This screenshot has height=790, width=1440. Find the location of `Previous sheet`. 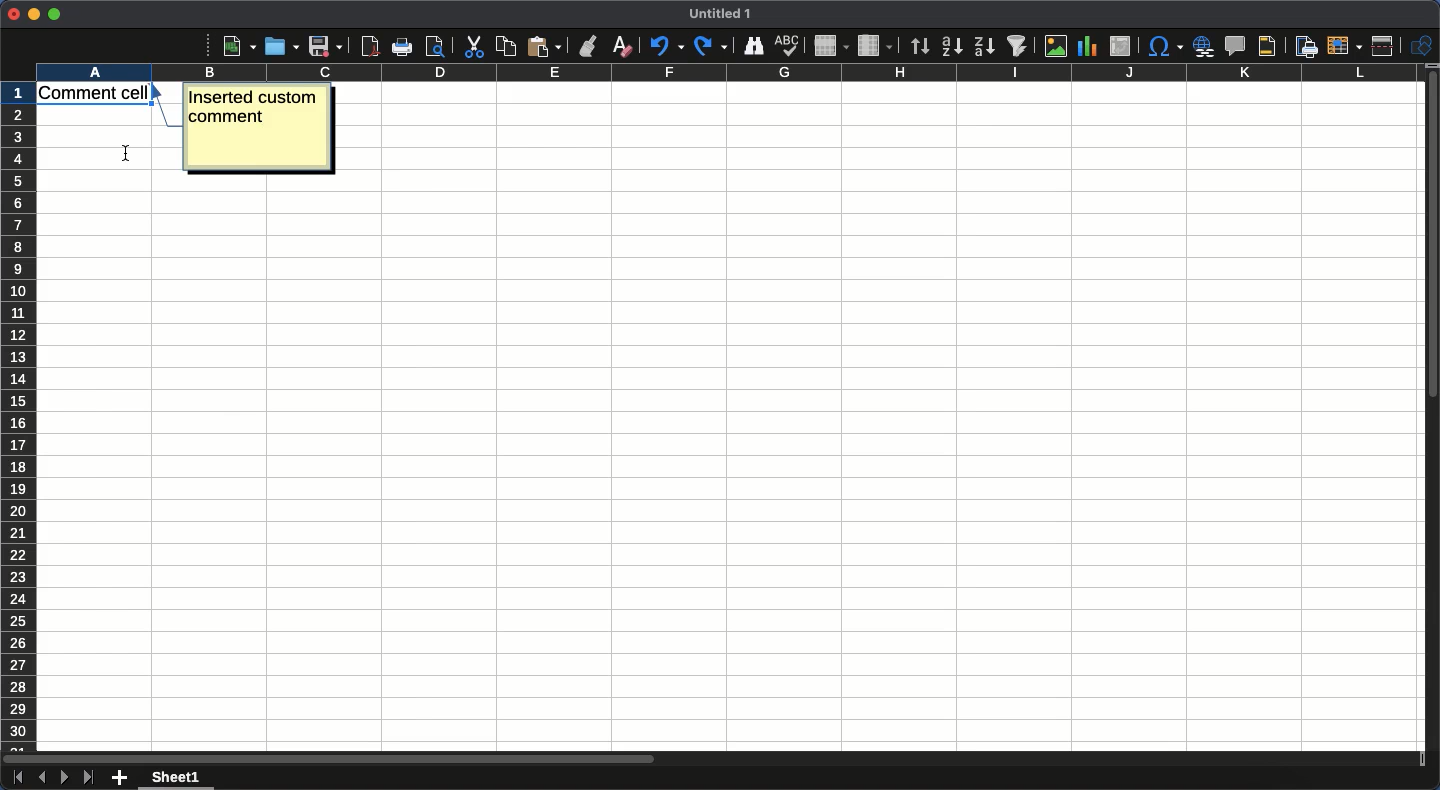

Previous sheet is located at coordinates (45, 779).